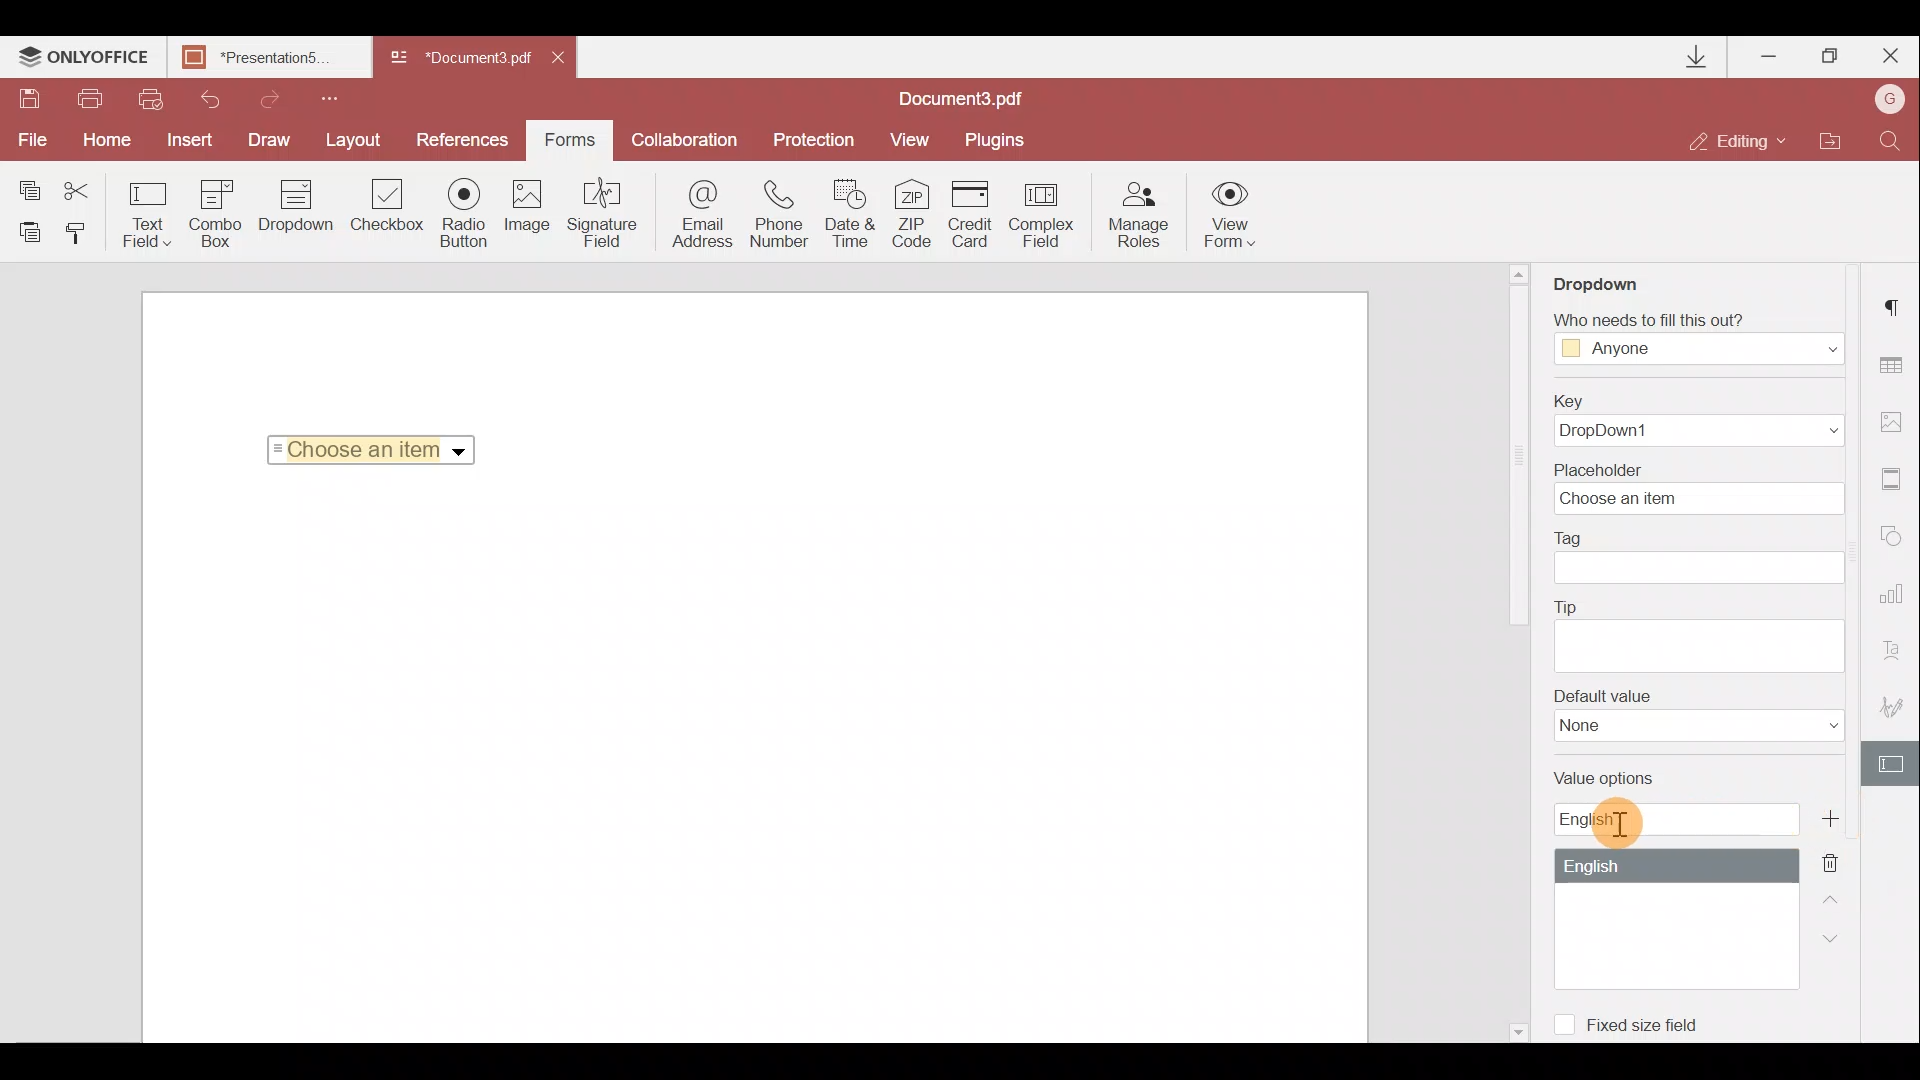  Describe the element at coordinates (1836, 897) in the screenshot. I see `Up` at that location.